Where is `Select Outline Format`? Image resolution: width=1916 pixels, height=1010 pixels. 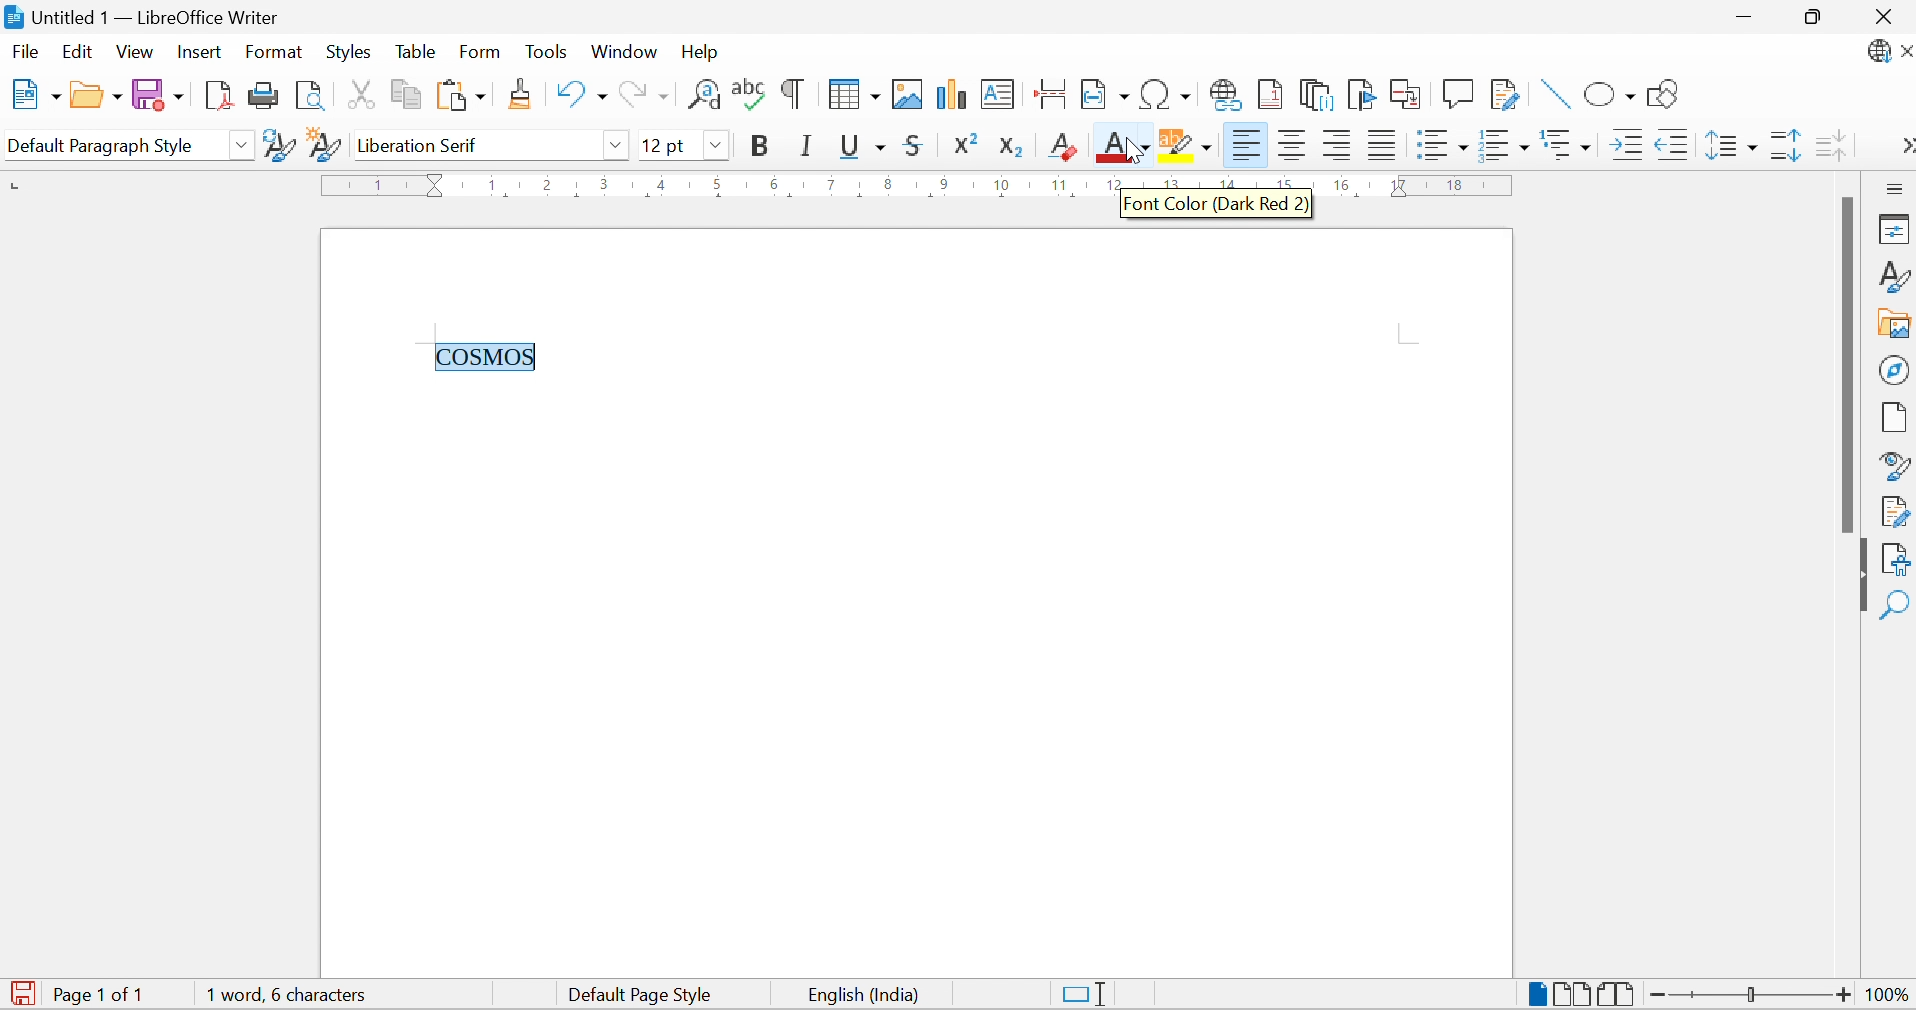
Select Outline Format is located at coordinates (1566, 142).